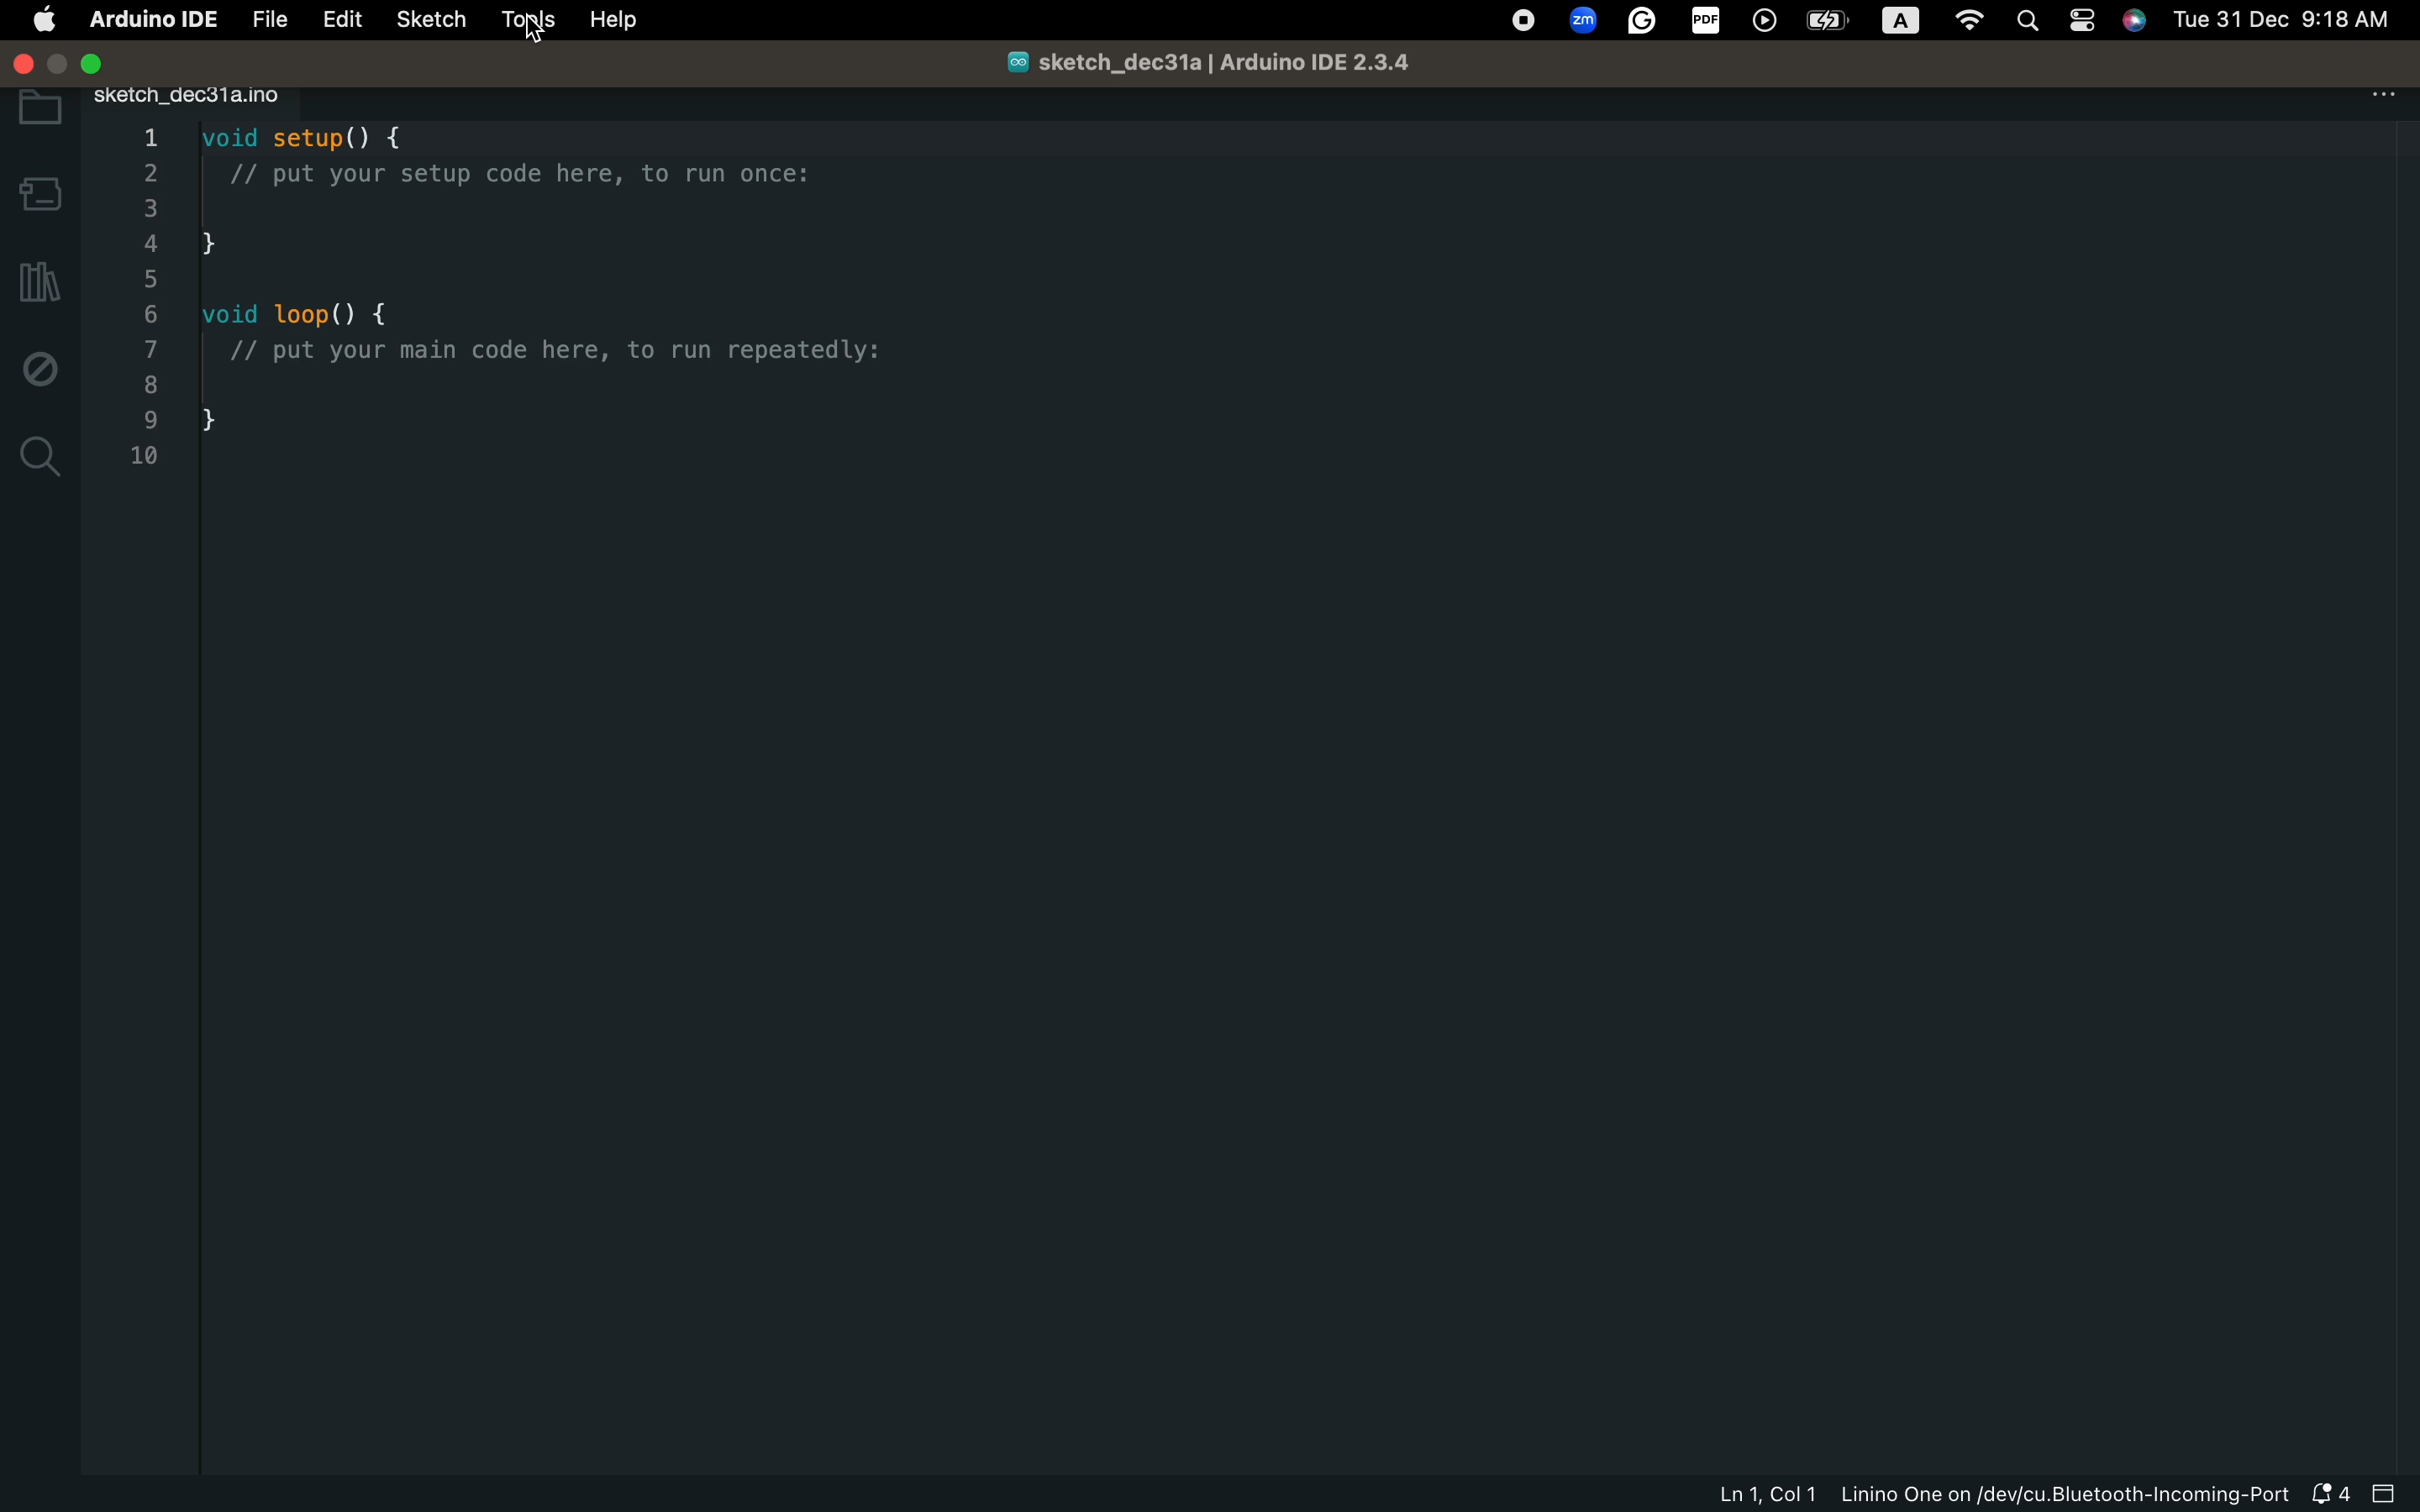 Image resolution: width=2420 pixels, height=1512 pixels. What do you see at coordinates (2082, 24) in the screenshot?
I see `controls` at bounding box center [2082, 24].